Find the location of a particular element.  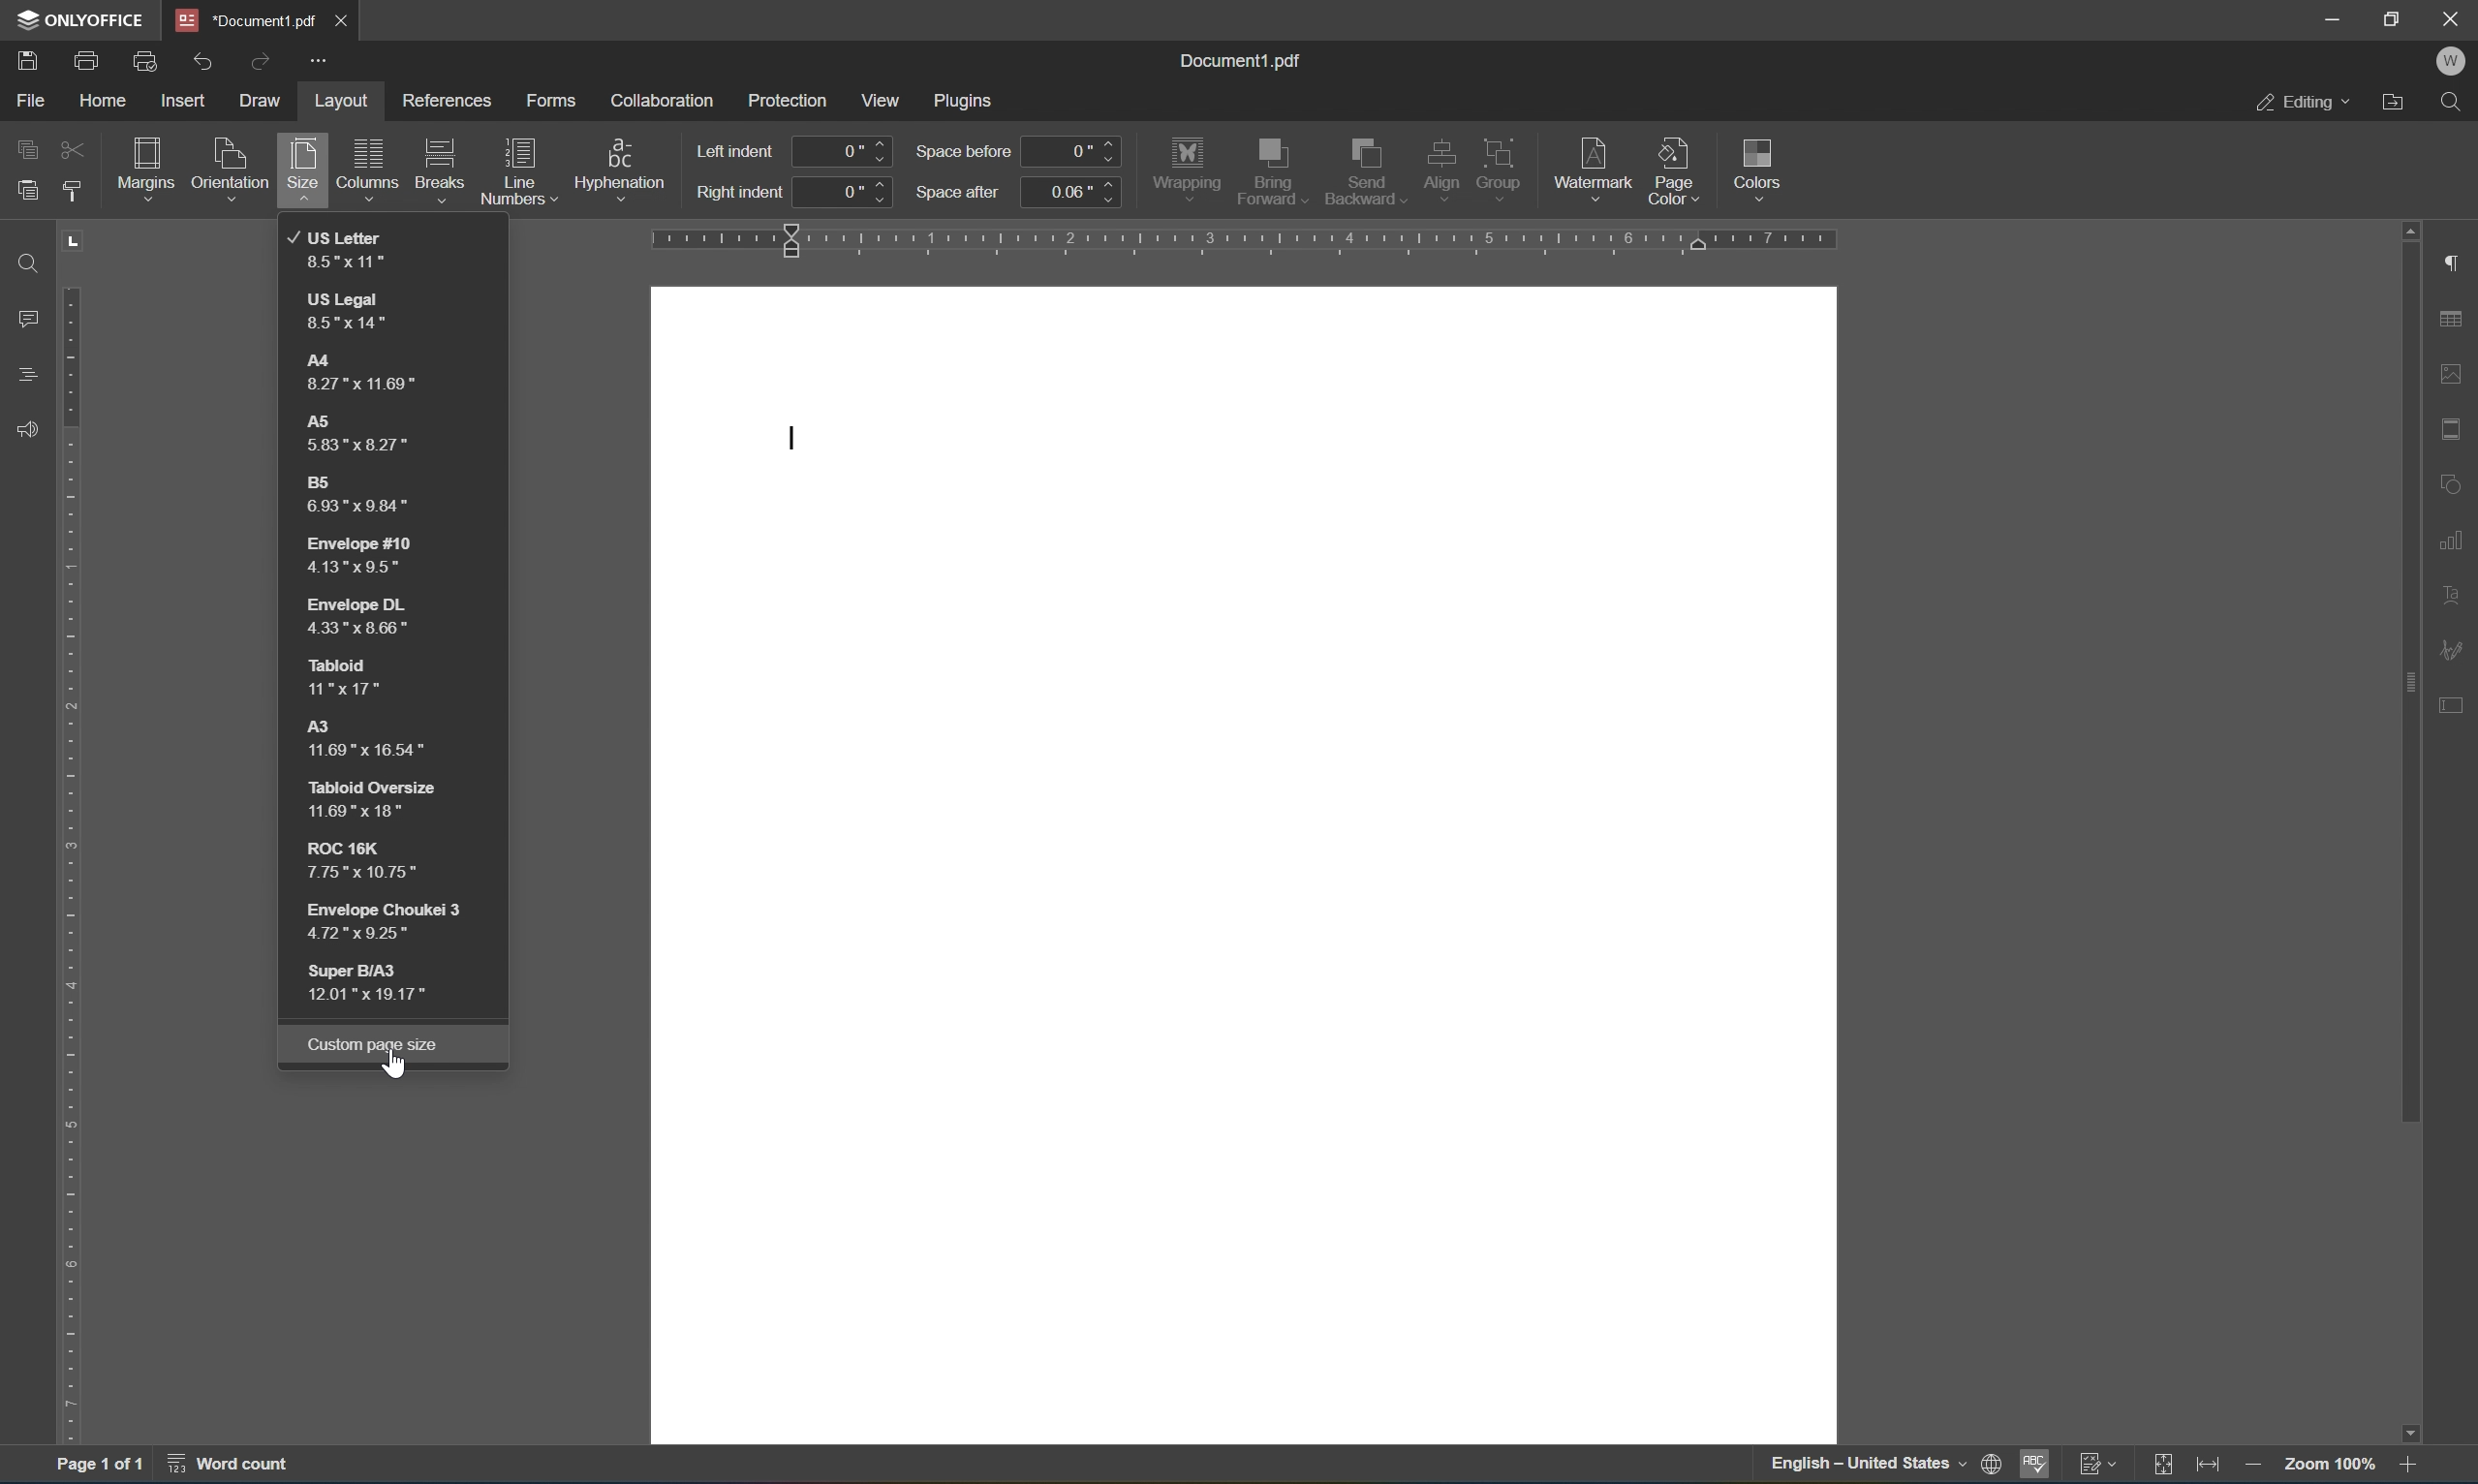

Envelope DL is located at coordinates (355, 620).